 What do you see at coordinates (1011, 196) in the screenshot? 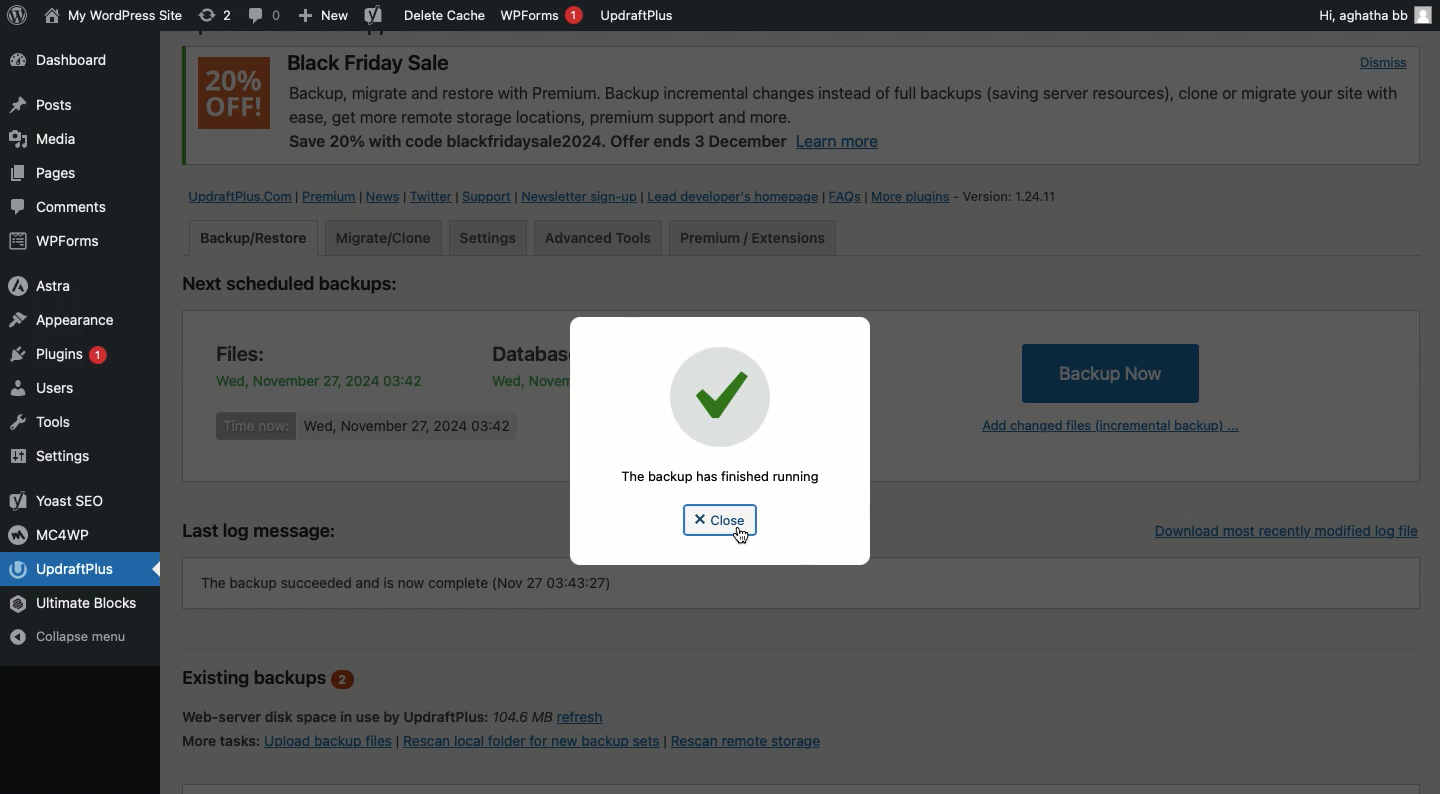
I see `Version 1.24.11` at bounding box center [1011, 196].